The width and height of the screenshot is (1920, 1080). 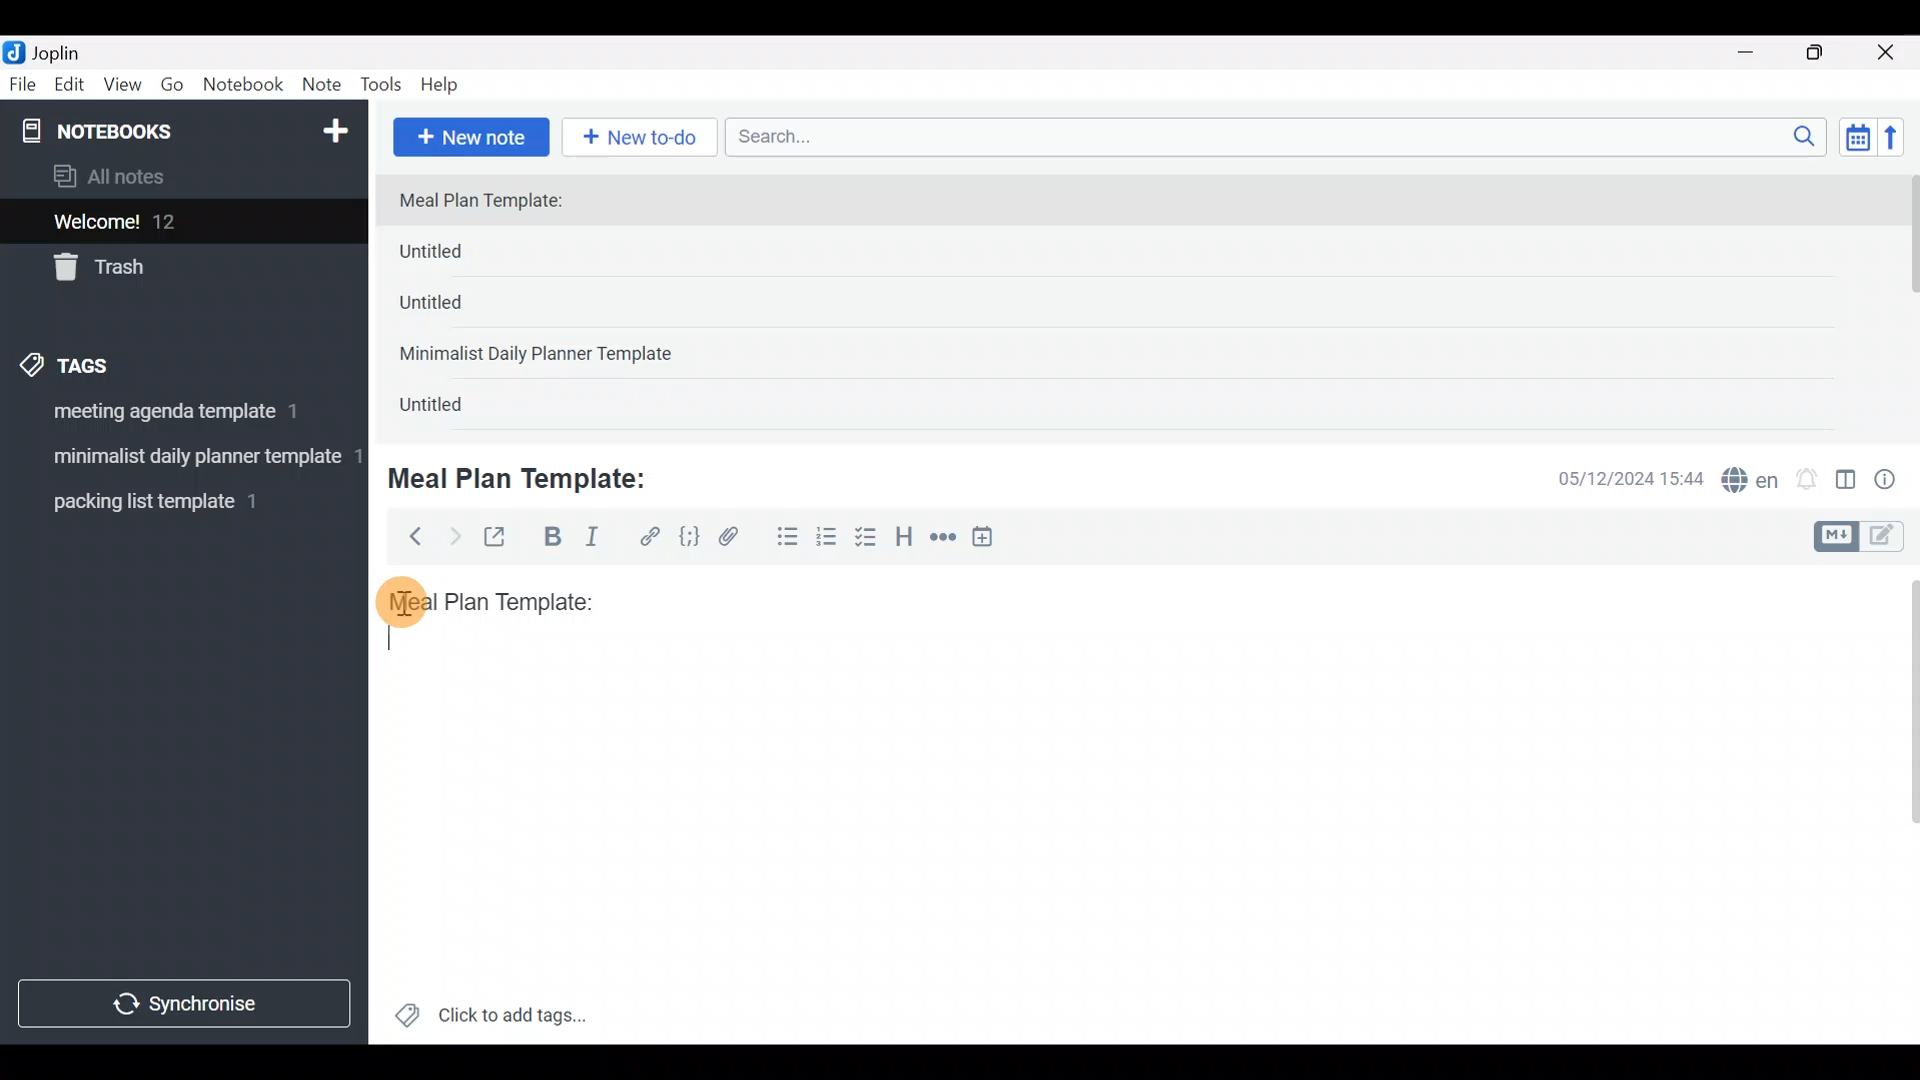 I want to click on New to-do, so click(x=644, y=139).